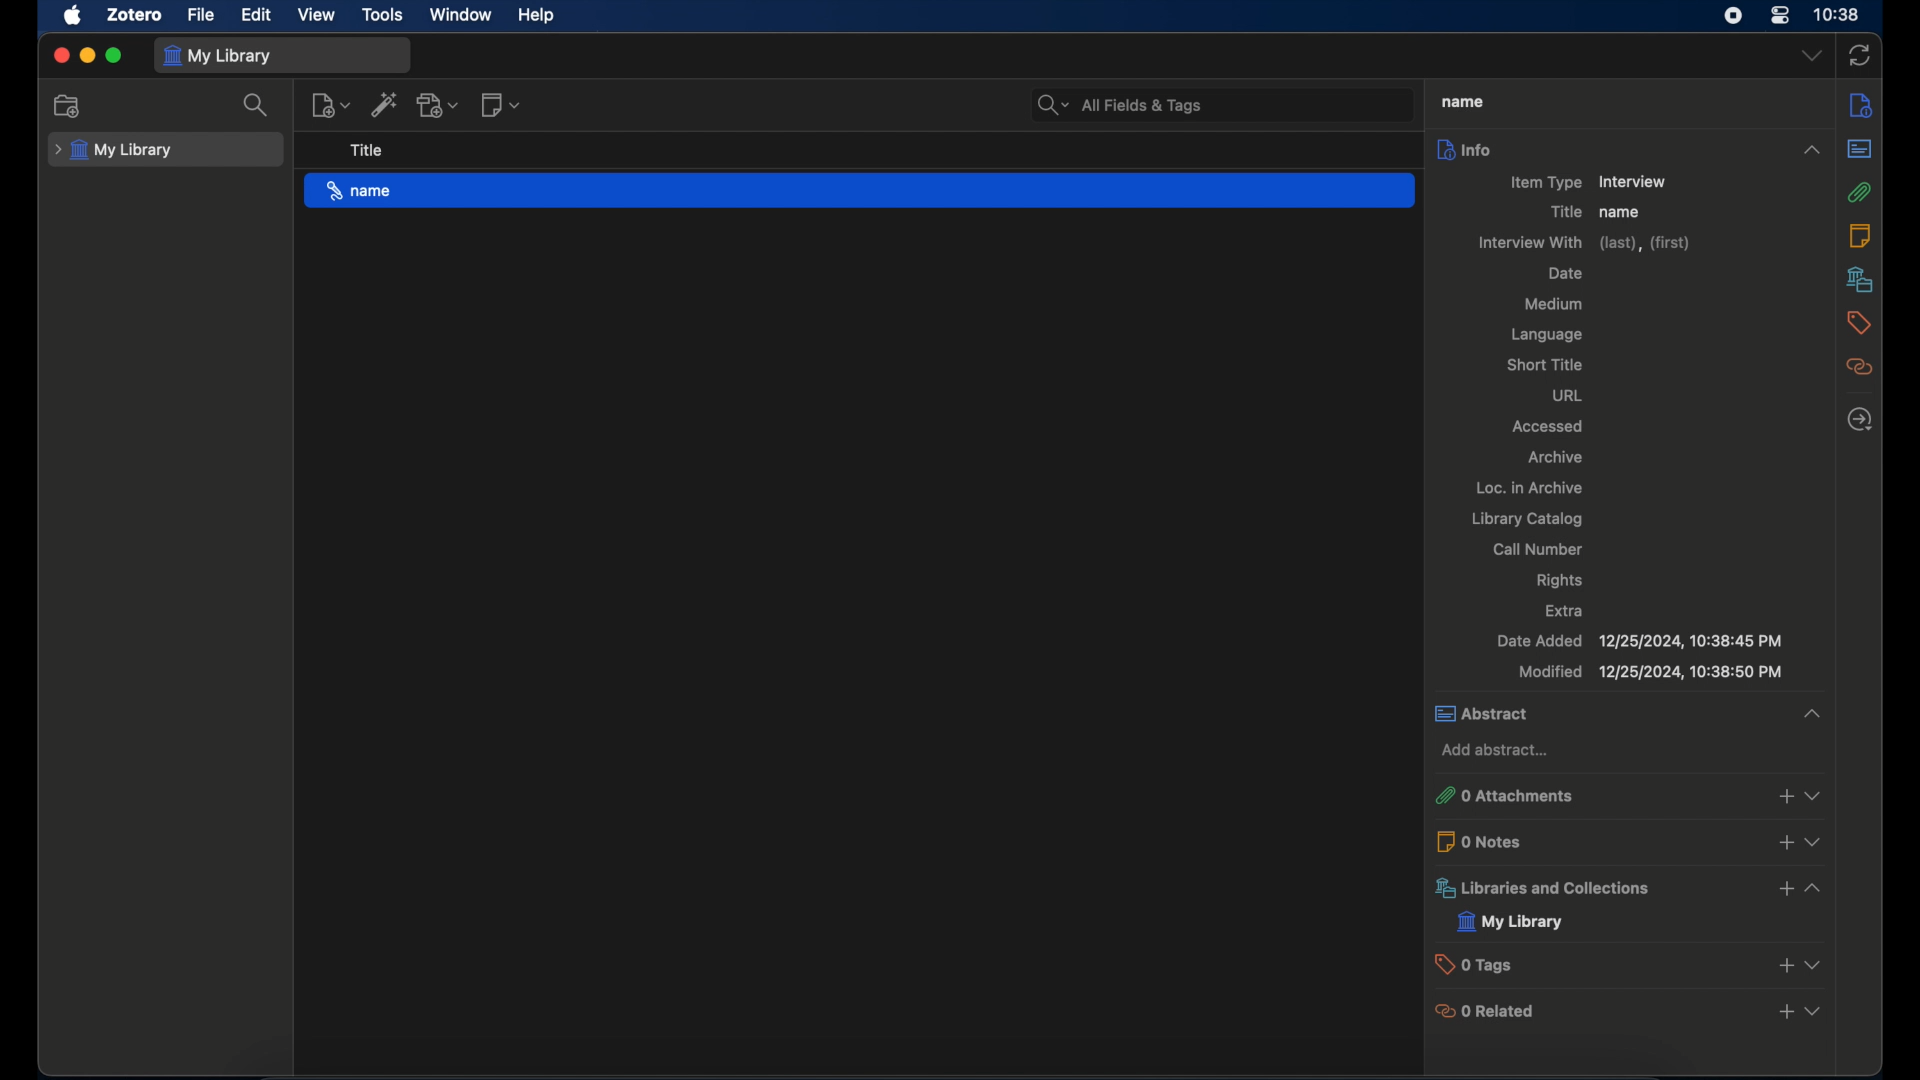  Describe the element at coordinates (60, 55) in the screenshot. I see `close` at that location.